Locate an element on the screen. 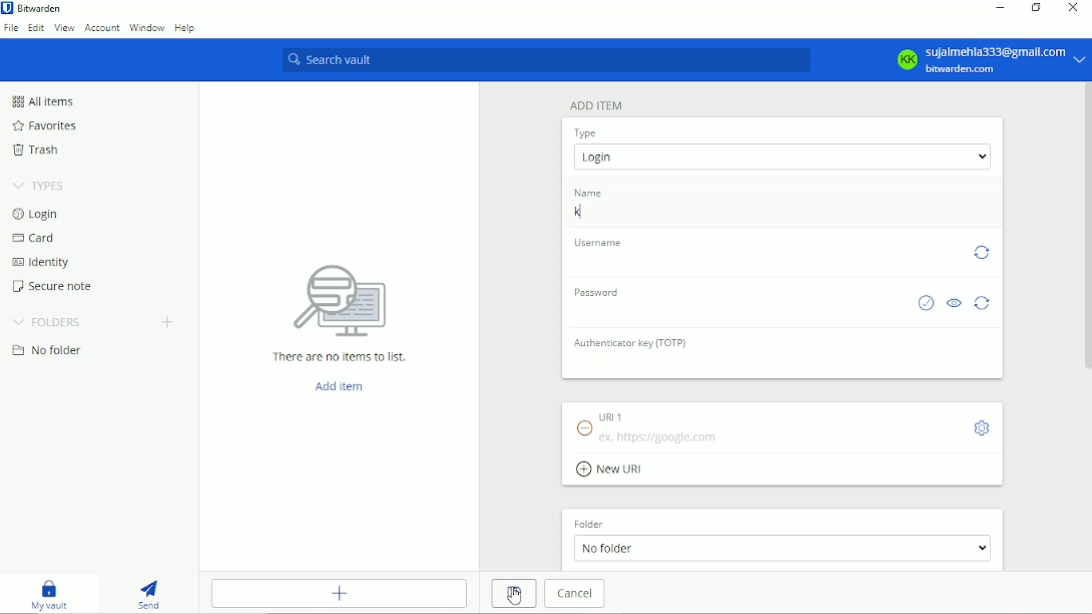  Username is located at coordinates (595, 242).